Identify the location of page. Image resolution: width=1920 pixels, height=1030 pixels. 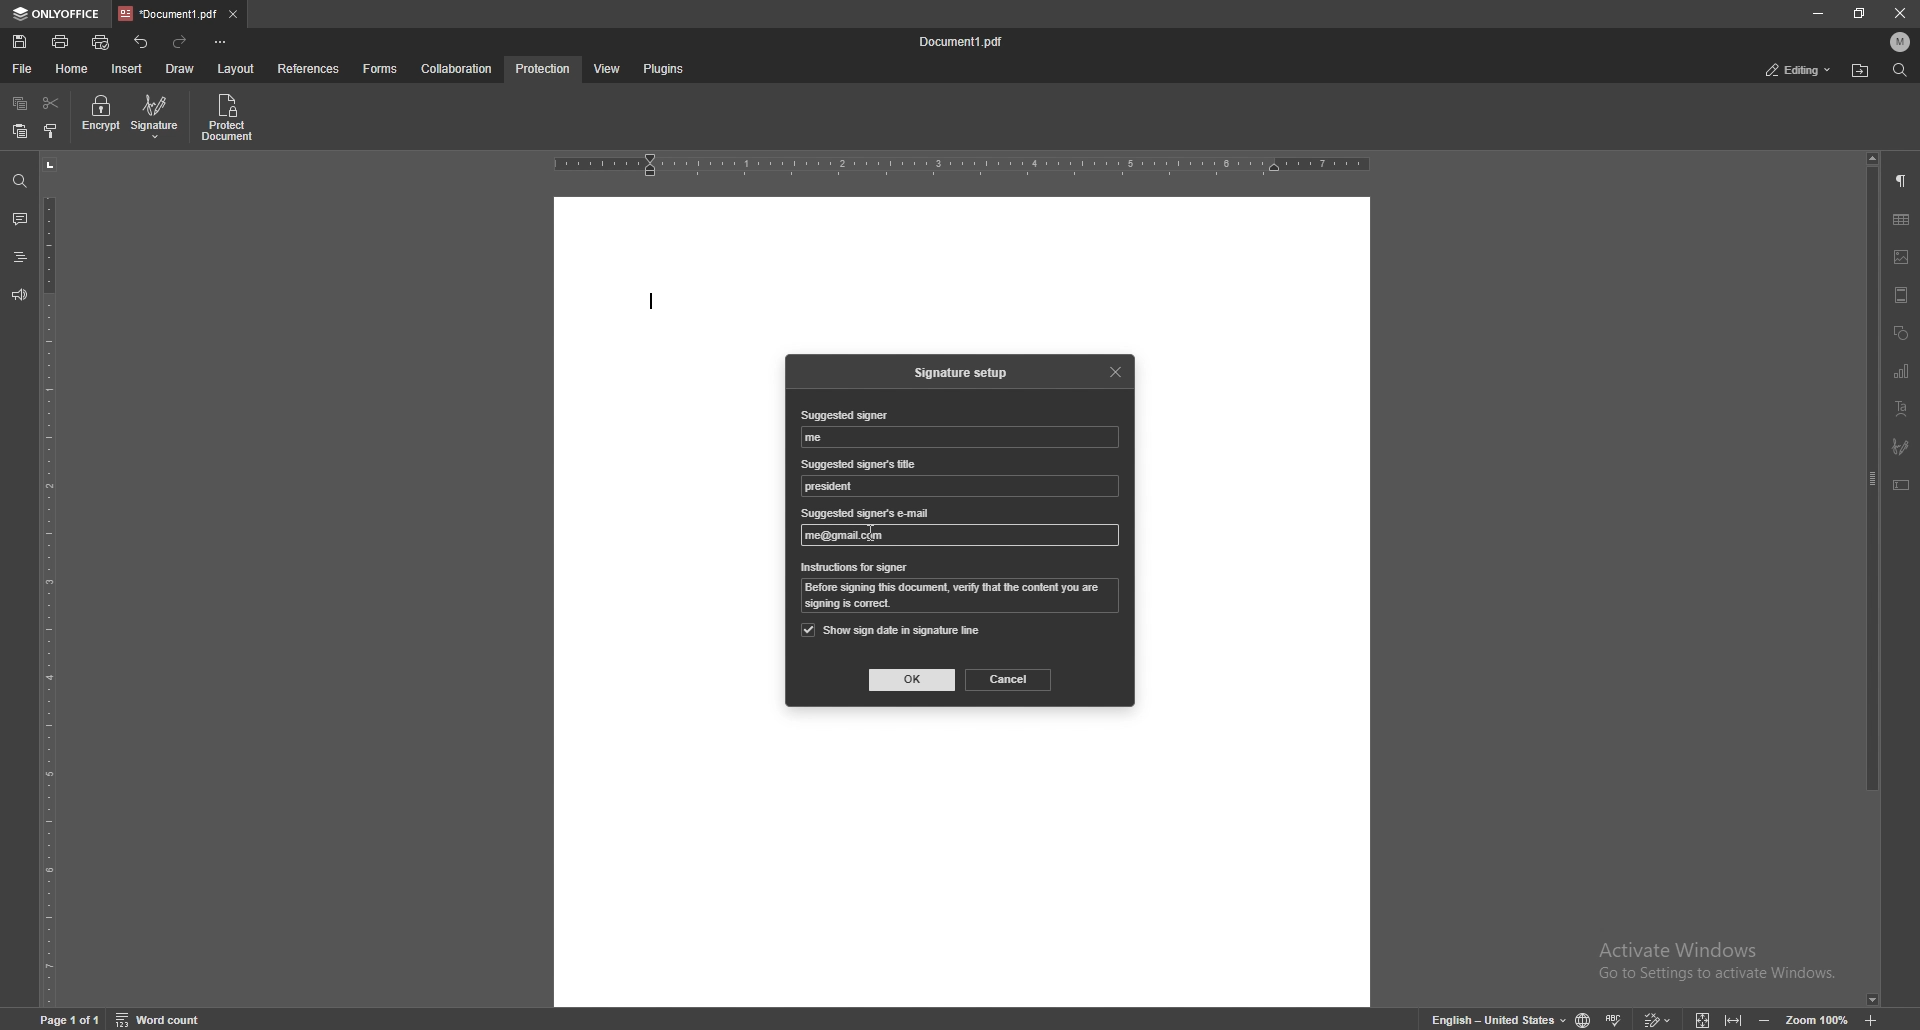
(73, 1018).